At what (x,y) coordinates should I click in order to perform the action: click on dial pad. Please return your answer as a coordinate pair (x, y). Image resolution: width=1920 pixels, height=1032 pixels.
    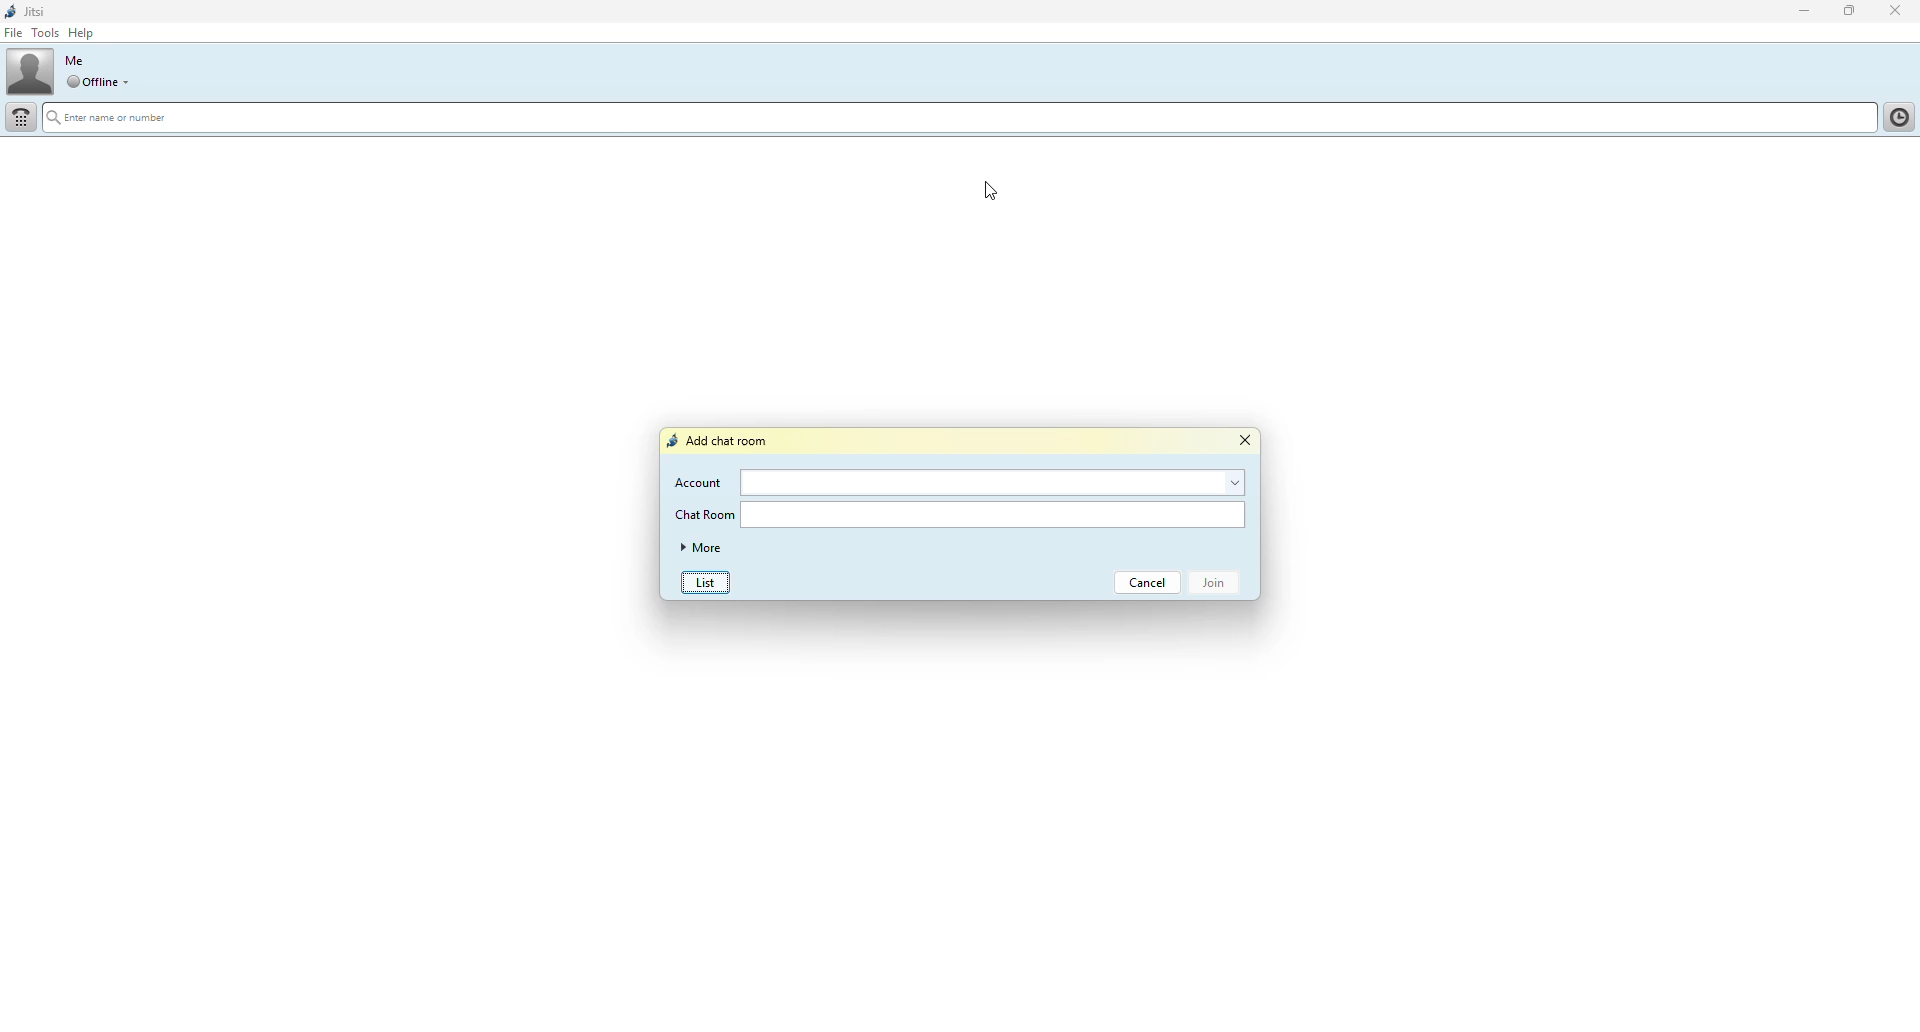
    Looking at the image, I should click on (22, 117).